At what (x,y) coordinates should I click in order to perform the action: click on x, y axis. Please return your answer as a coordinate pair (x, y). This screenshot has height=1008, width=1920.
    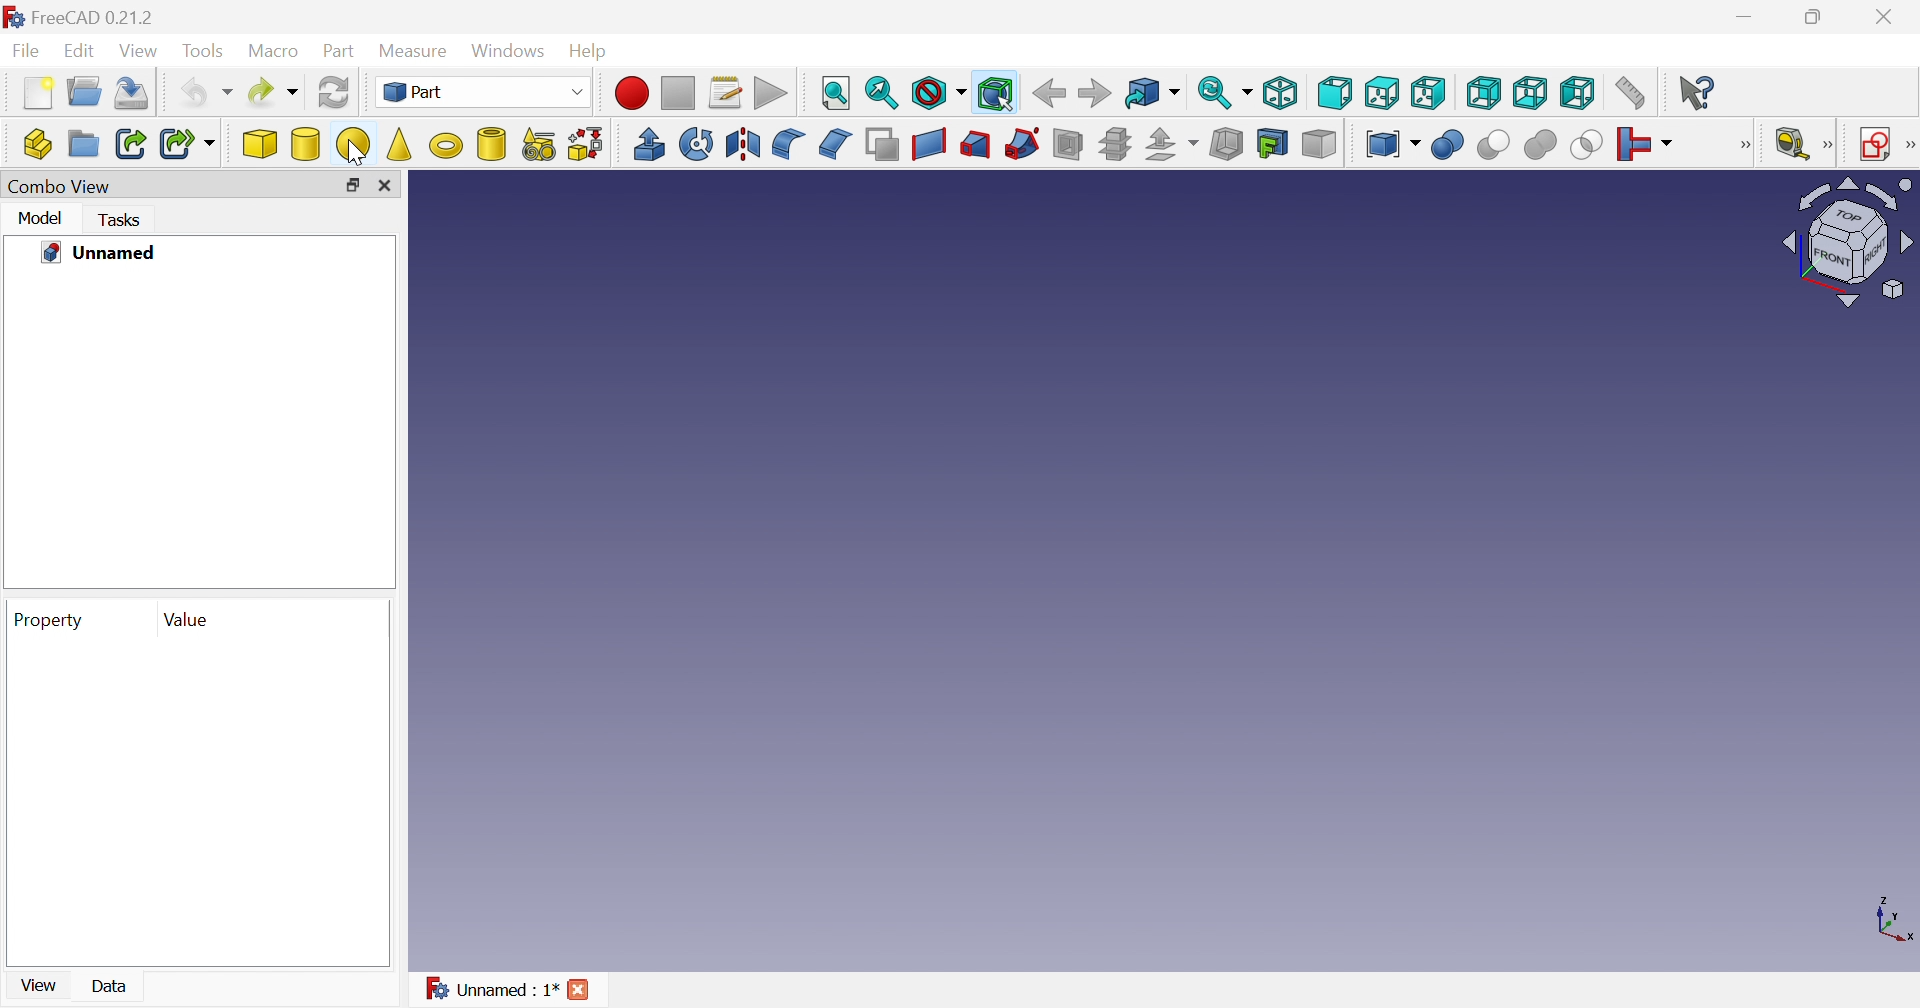
    Looking at the image, I should click on (1891, 919).